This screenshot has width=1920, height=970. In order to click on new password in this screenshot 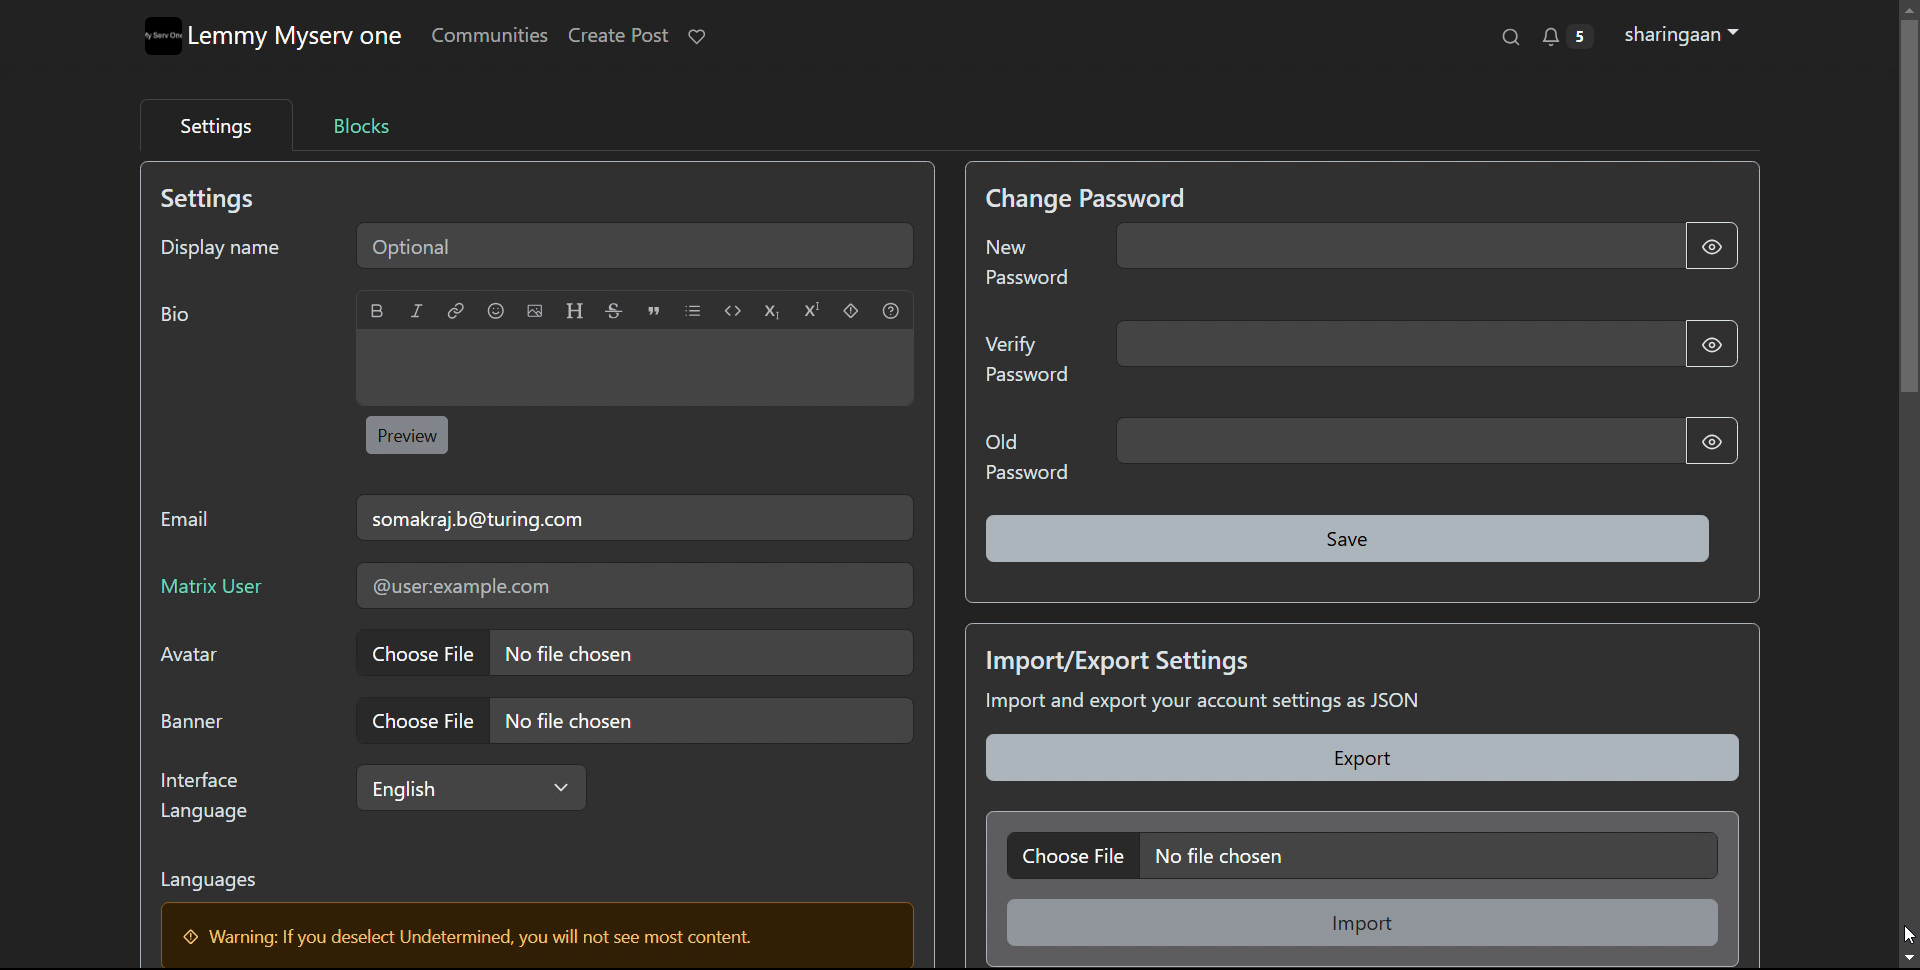, I will do `click(1396, 245)`.